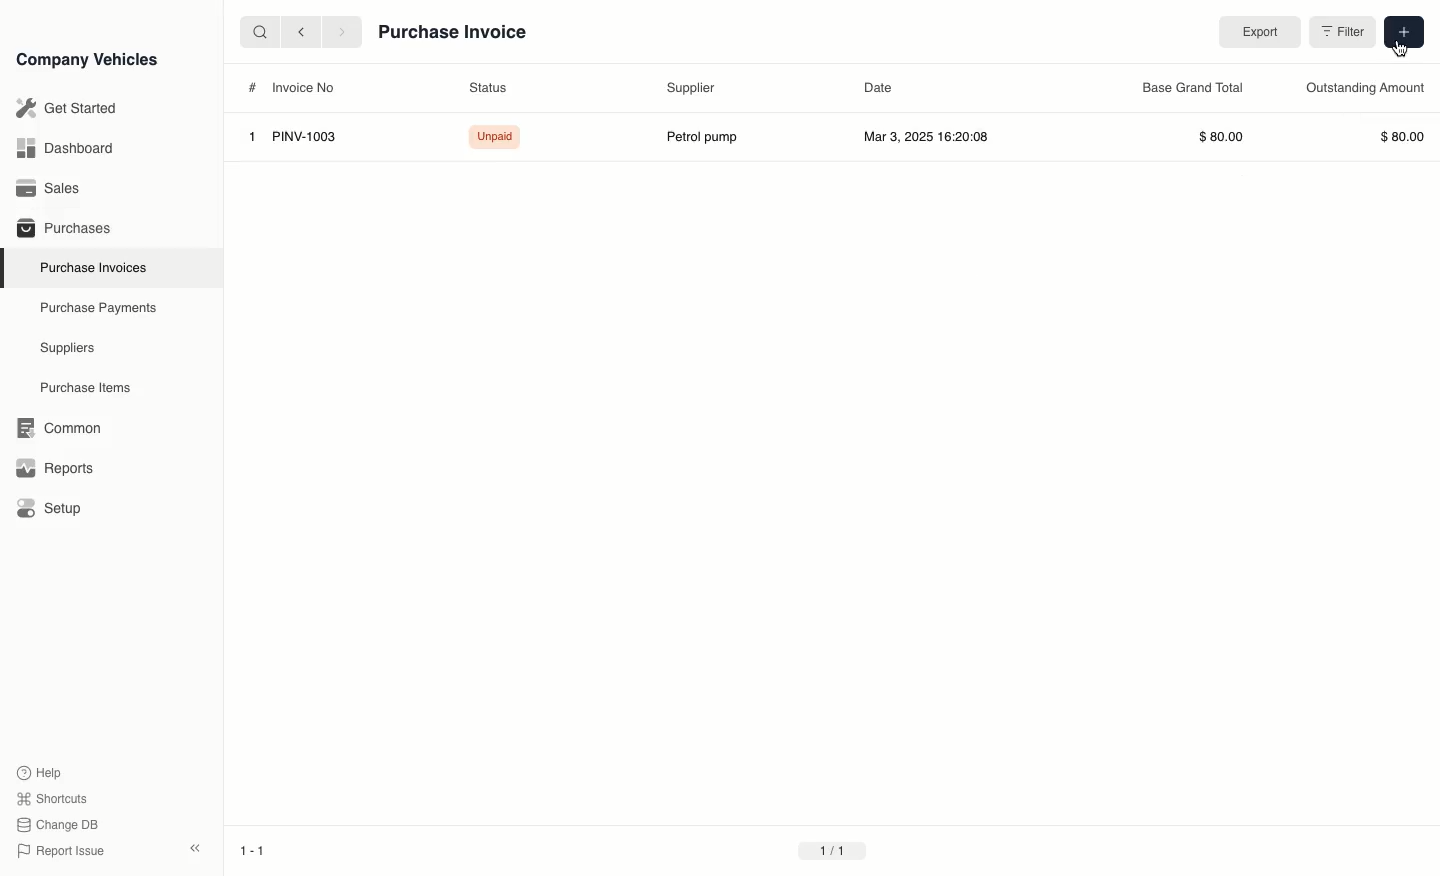 This screenshot has height=876, width=1440. Describe the element at coordinates (700, 138) in the screenshot. I see `Petrol pump` at that location.